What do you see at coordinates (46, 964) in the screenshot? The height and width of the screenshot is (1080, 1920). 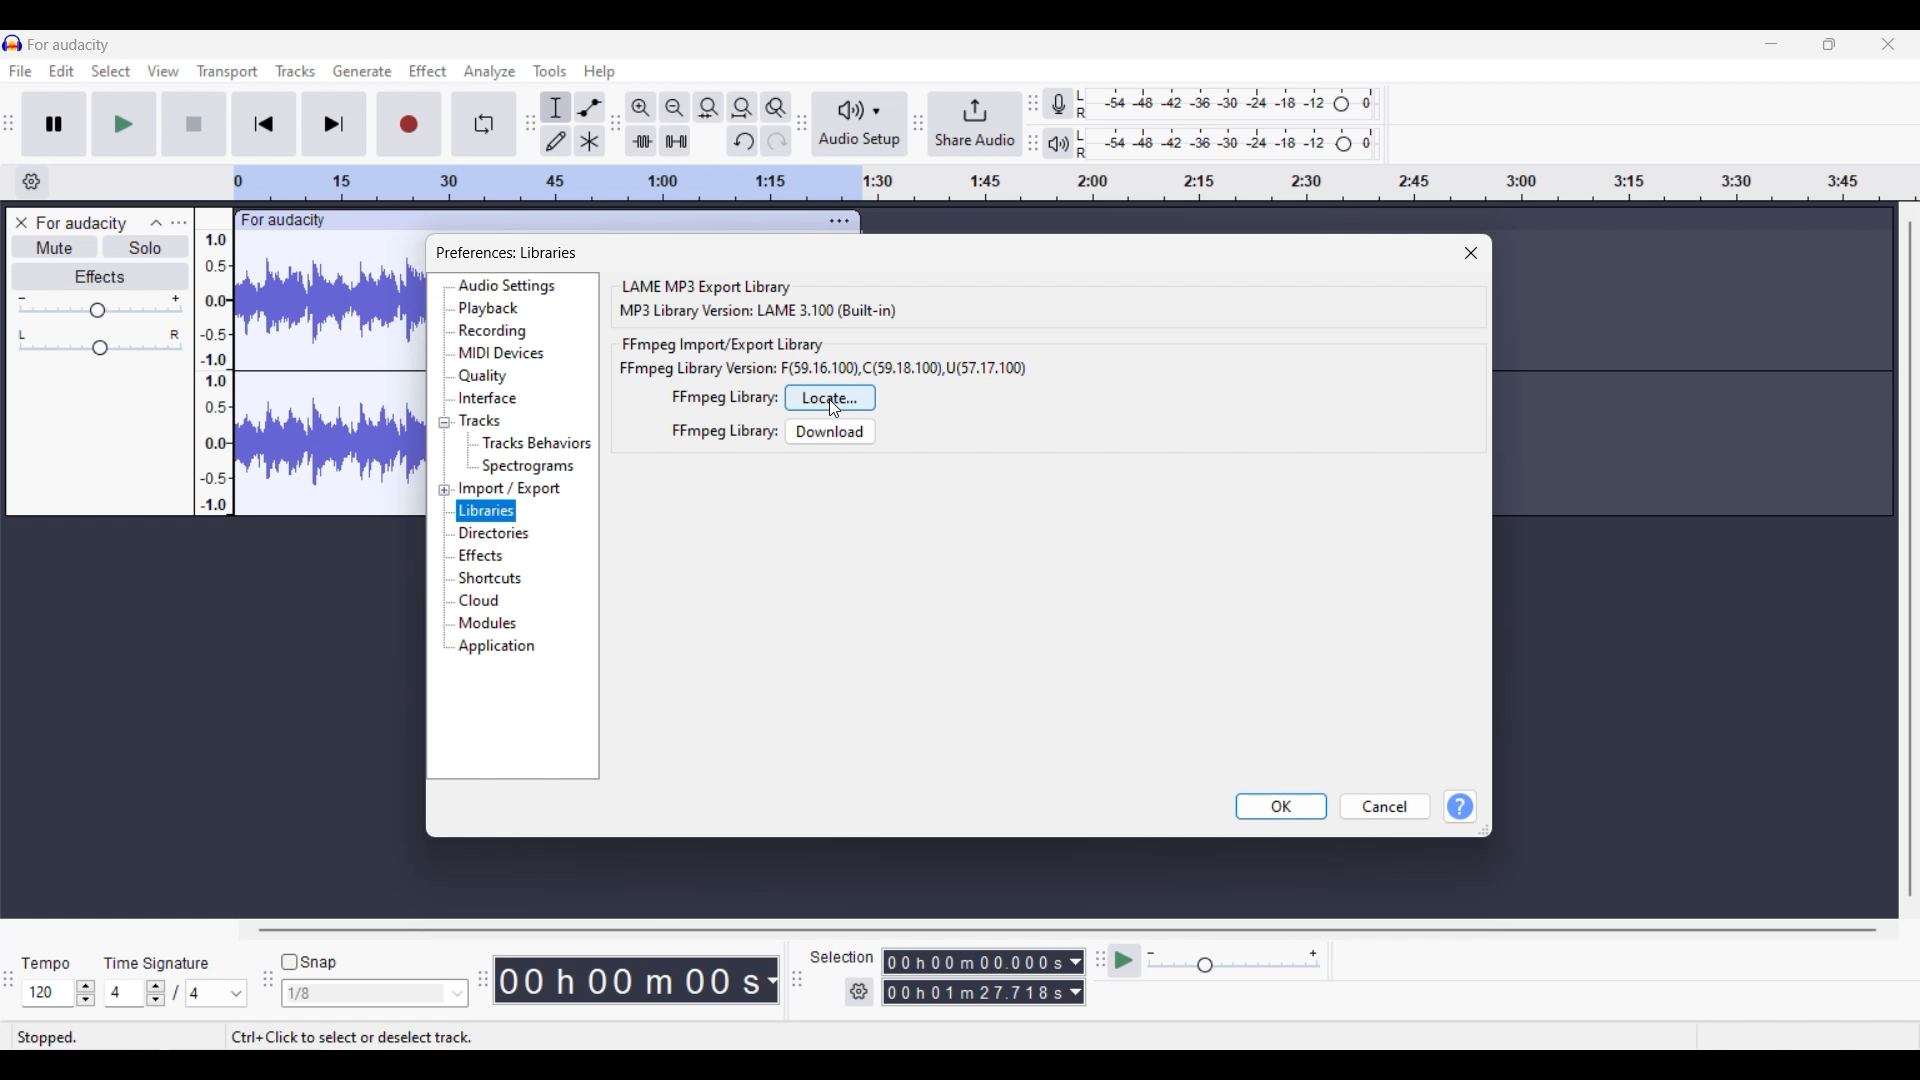 I see `tempo` at bounding box center [46, 964].